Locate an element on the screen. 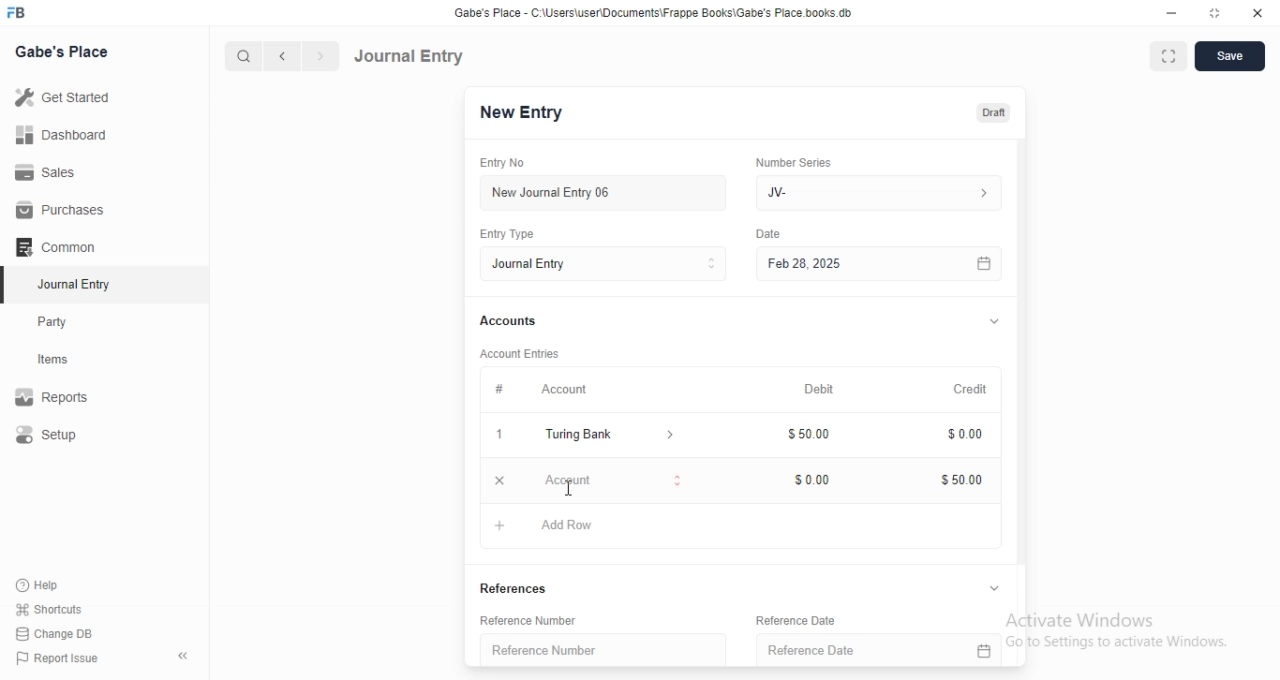  $50.00 is located at coordinates (816, 432).